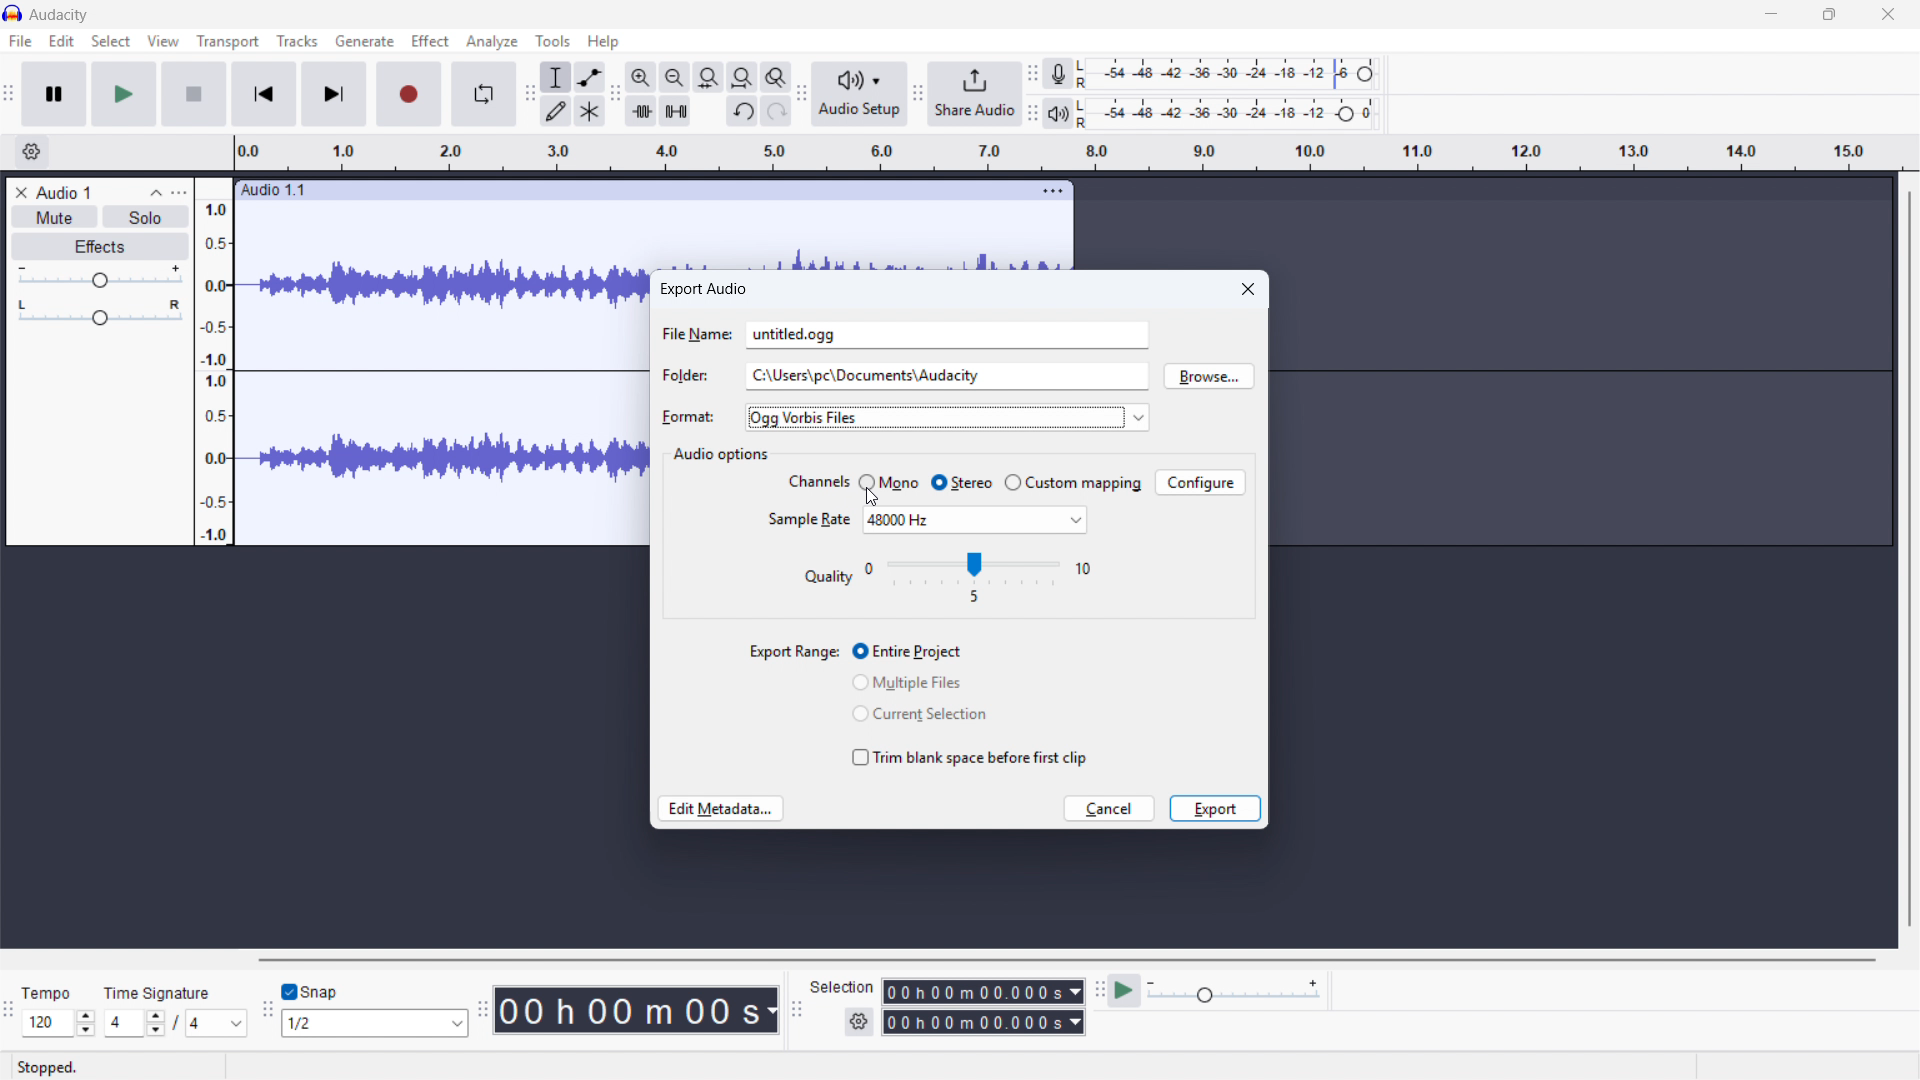 The width and height of the screenshot is (1920, 1080). I want to click on Track title , so click(93, 191).